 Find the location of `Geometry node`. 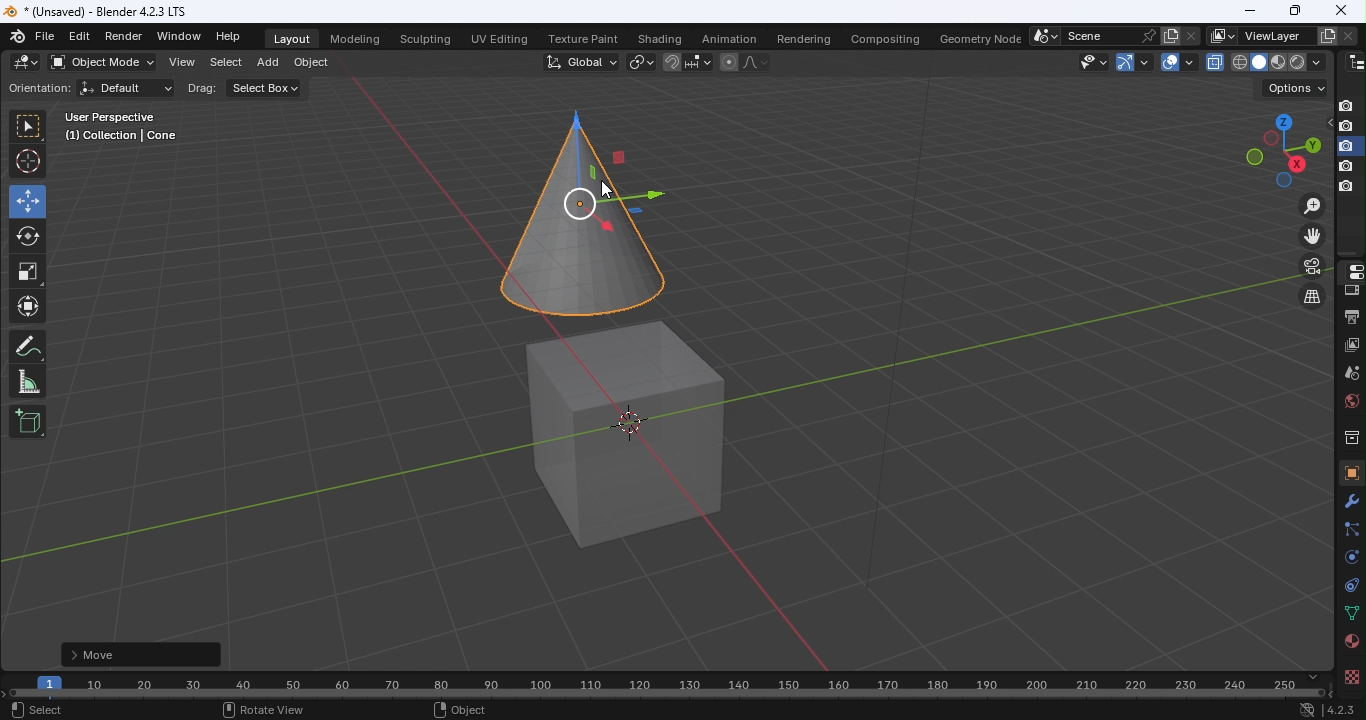

Geometry node is located at coordinates (982, 36).